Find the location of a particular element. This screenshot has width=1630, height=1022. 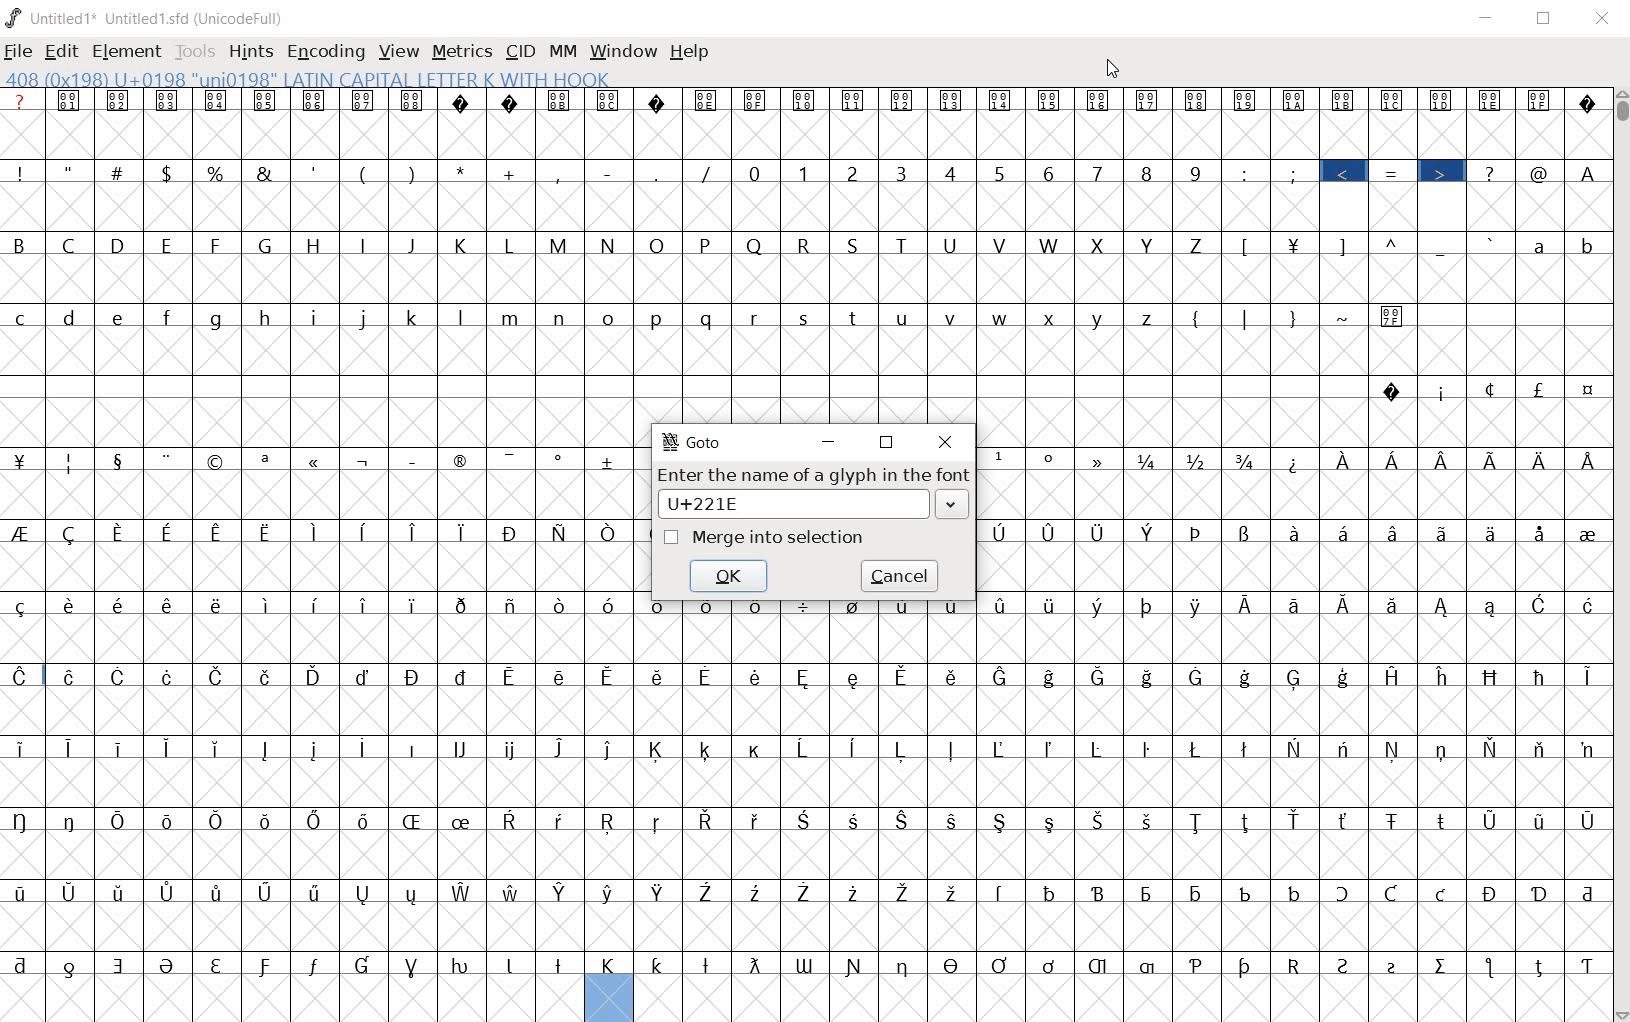

special letters is located at coordinates (810, 747).